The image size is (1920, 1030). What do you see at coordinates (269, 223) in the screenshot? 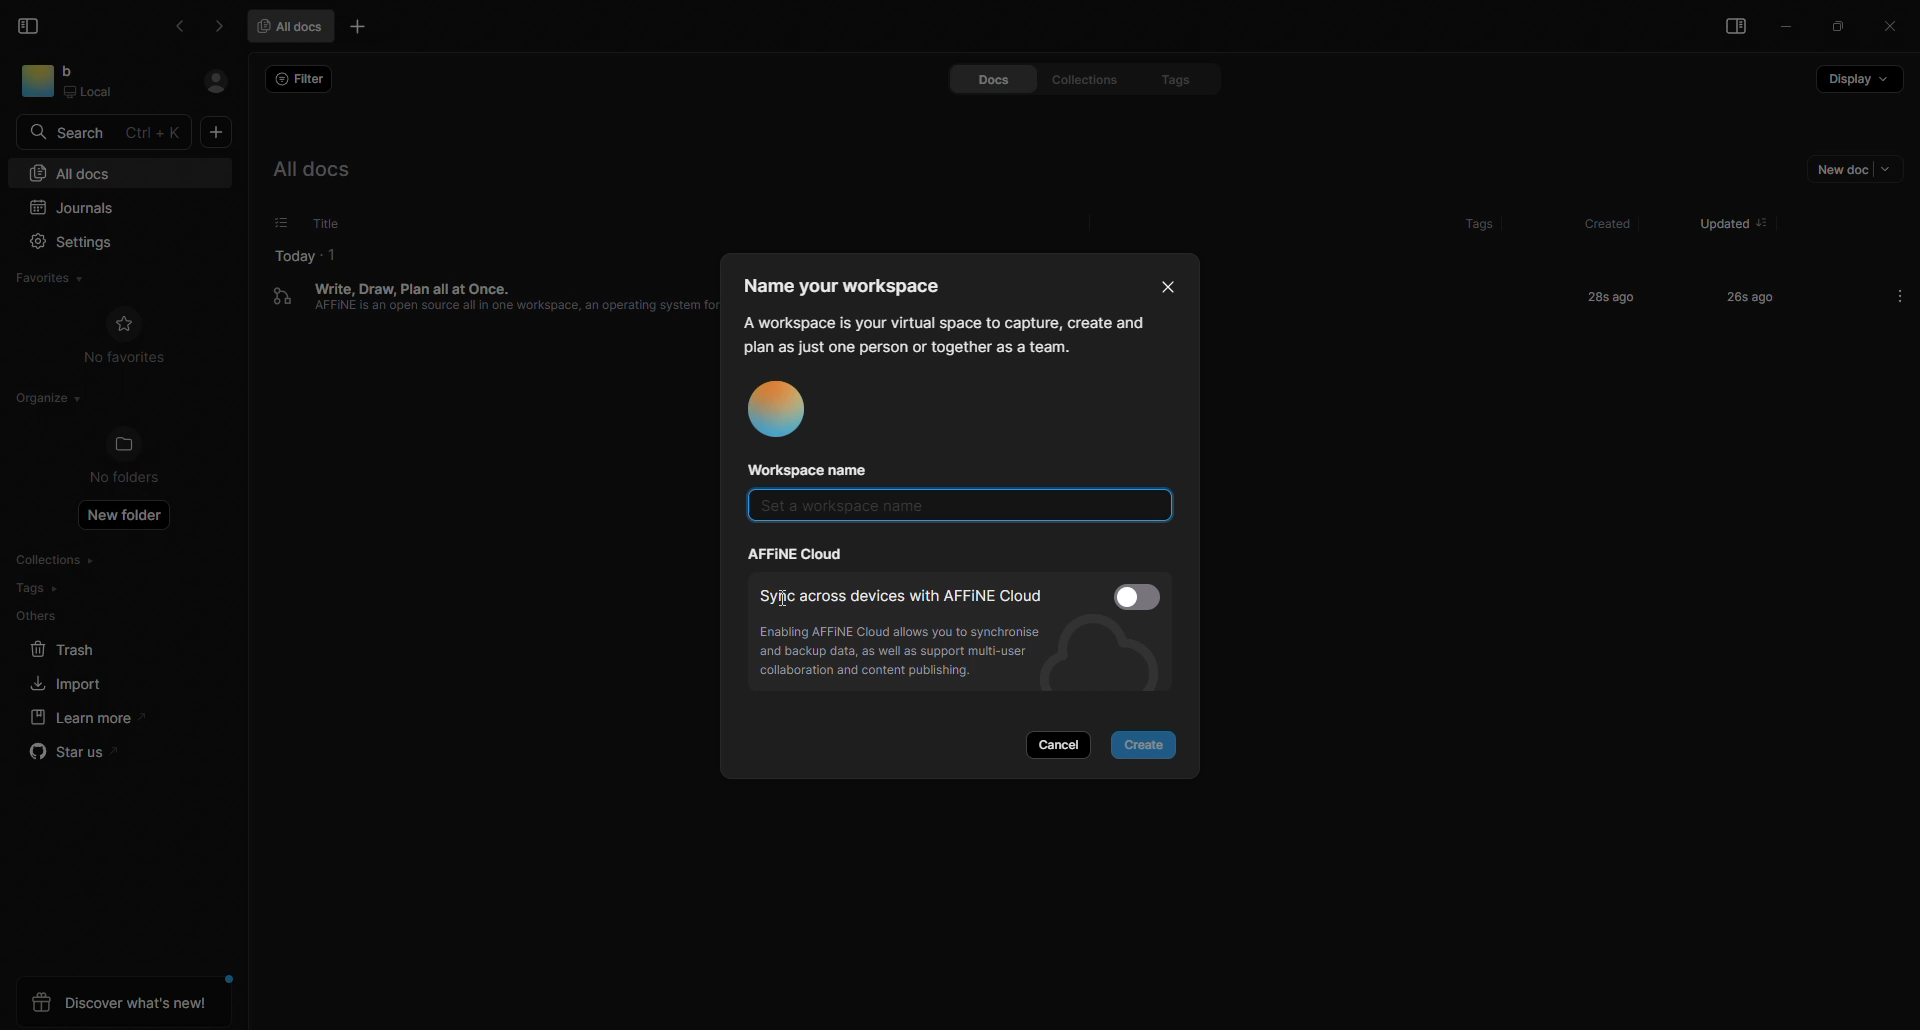
I see `select` at bounding box center [269, 223].